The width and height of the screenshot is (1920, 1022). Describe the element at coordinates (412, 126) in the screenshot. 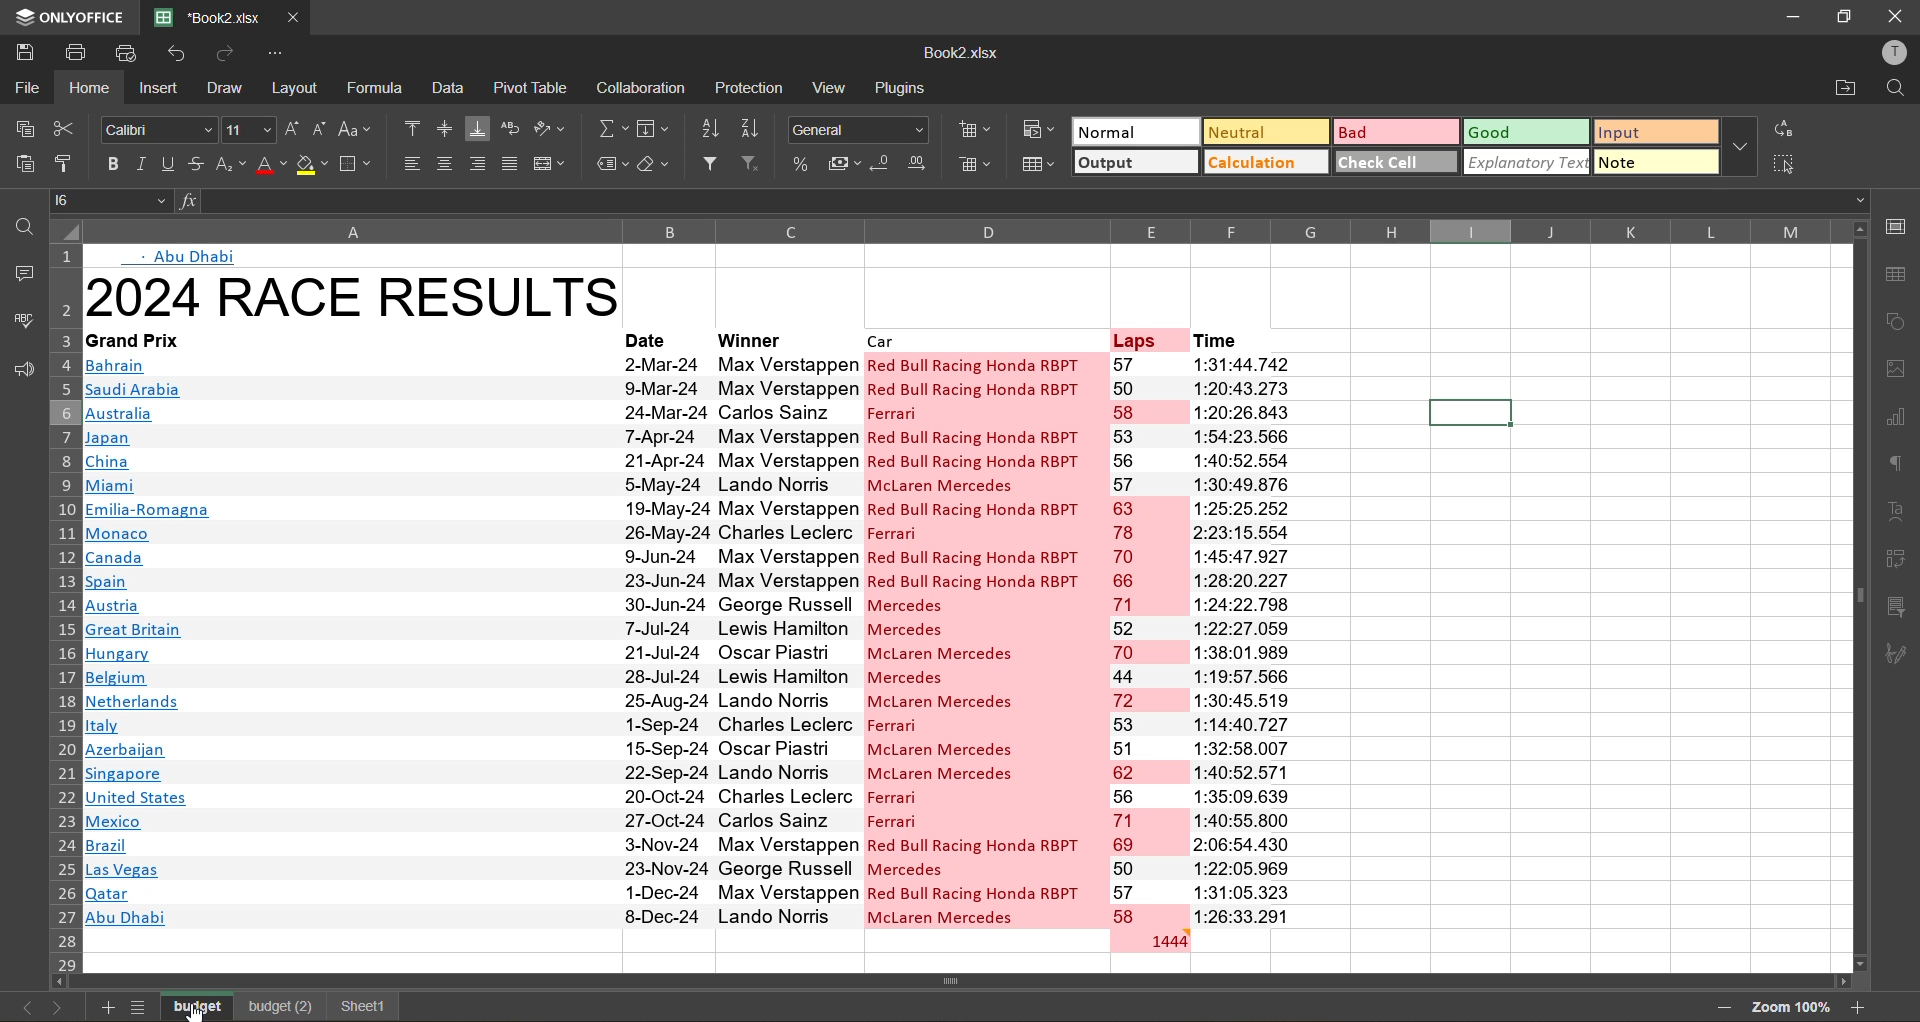

I see `align top` at that location.